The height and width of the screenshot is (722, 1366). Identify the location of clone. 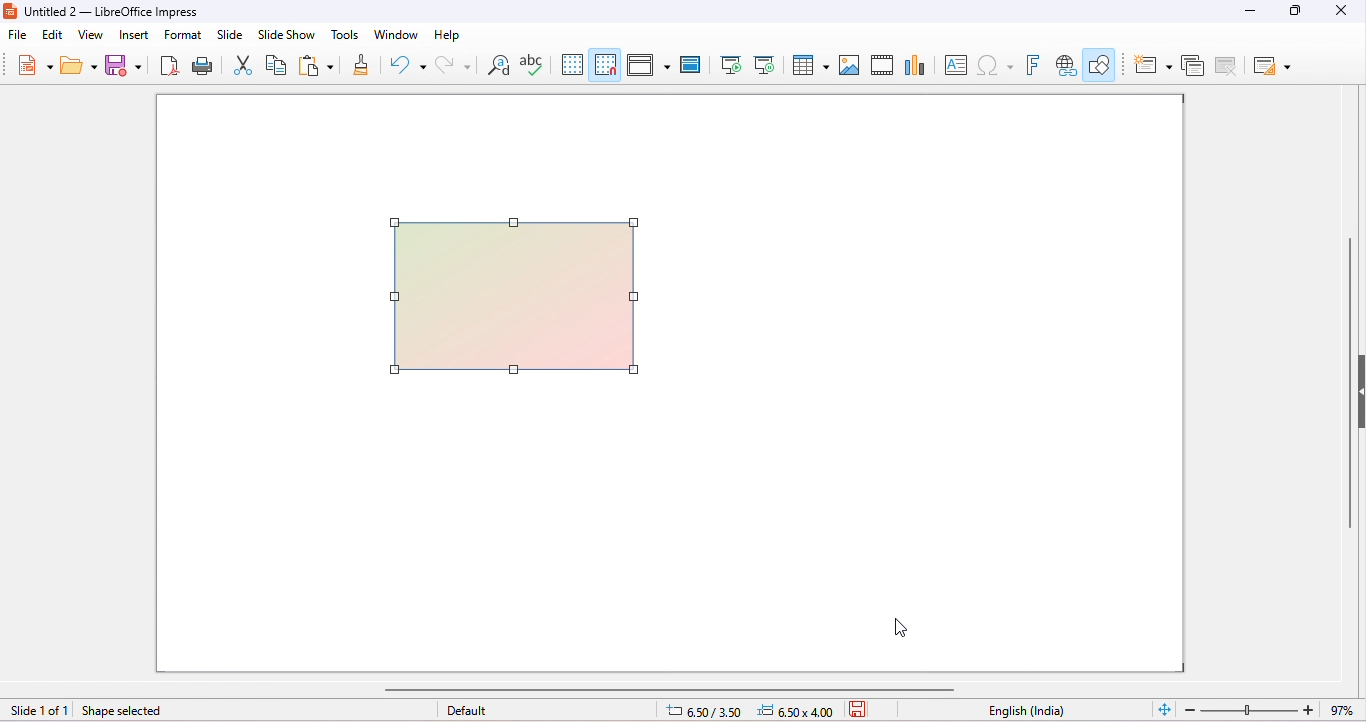
(362, 63).